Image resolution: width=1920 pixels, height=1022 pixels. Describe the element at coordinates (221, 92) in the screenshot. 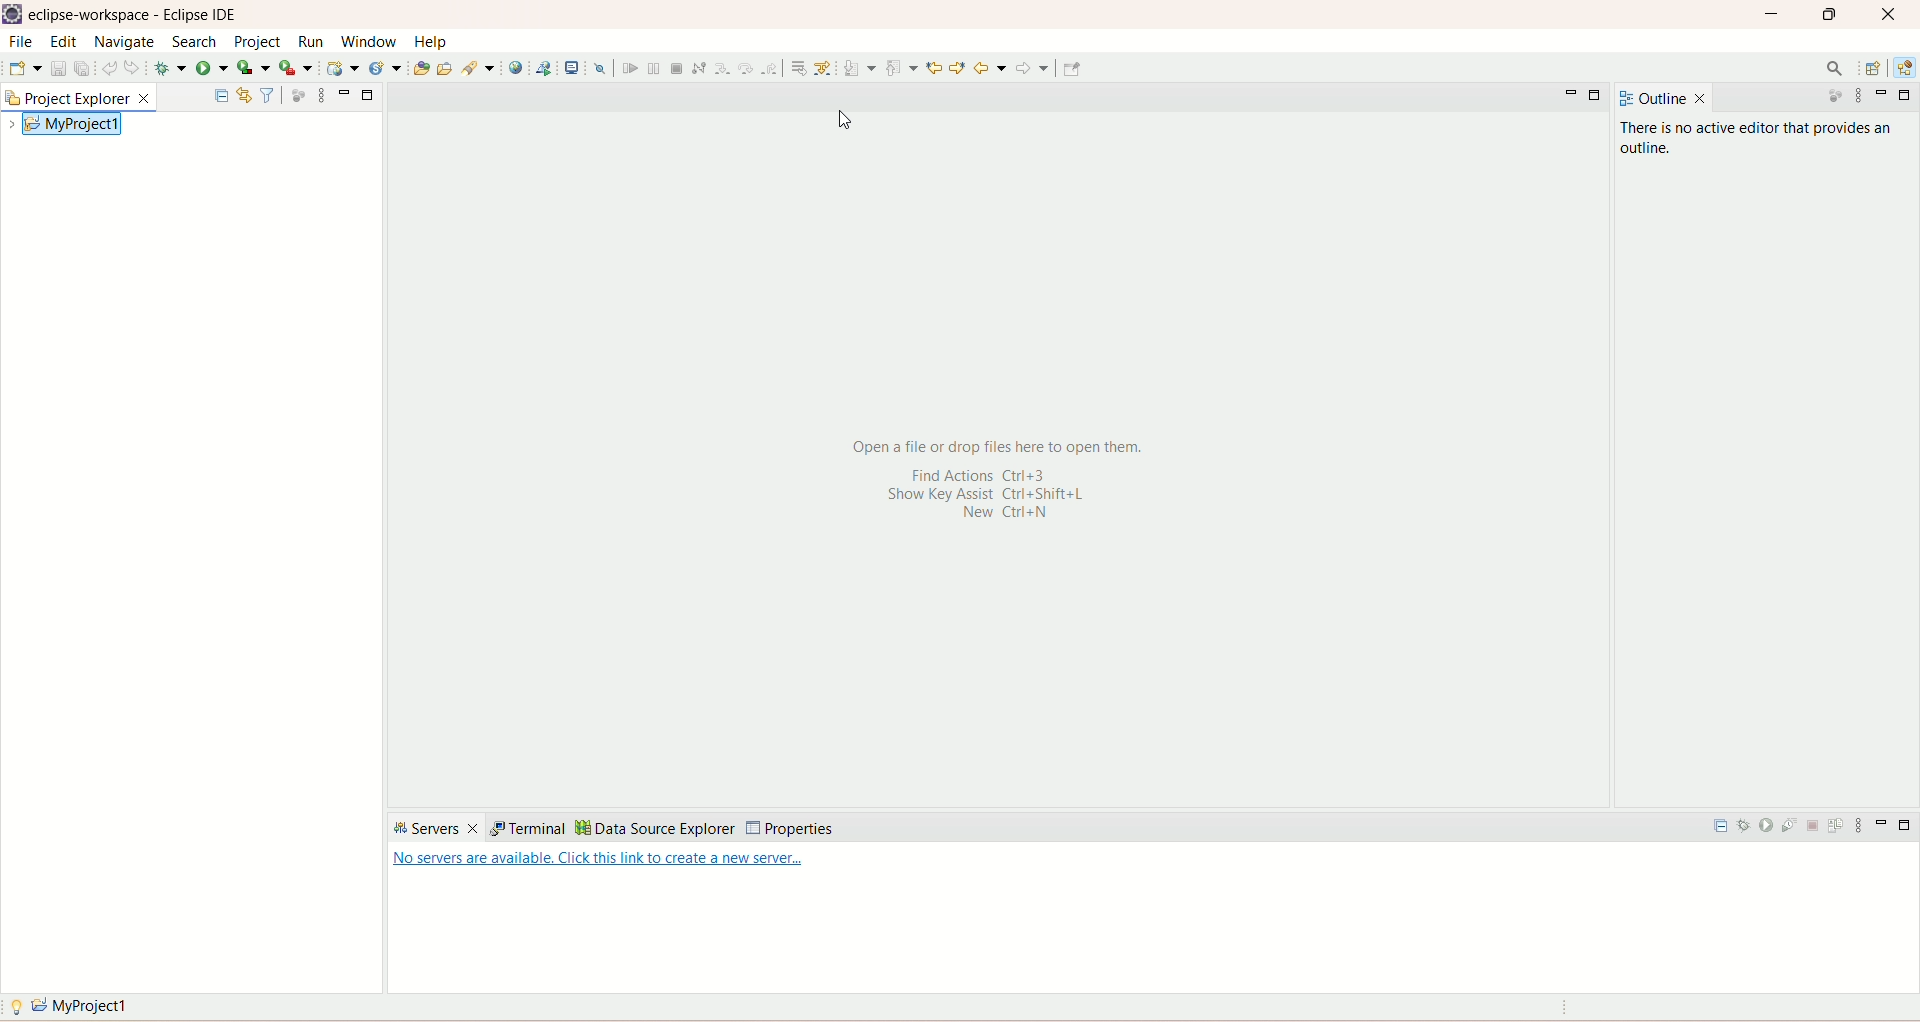

I see `collapse all` at that location.